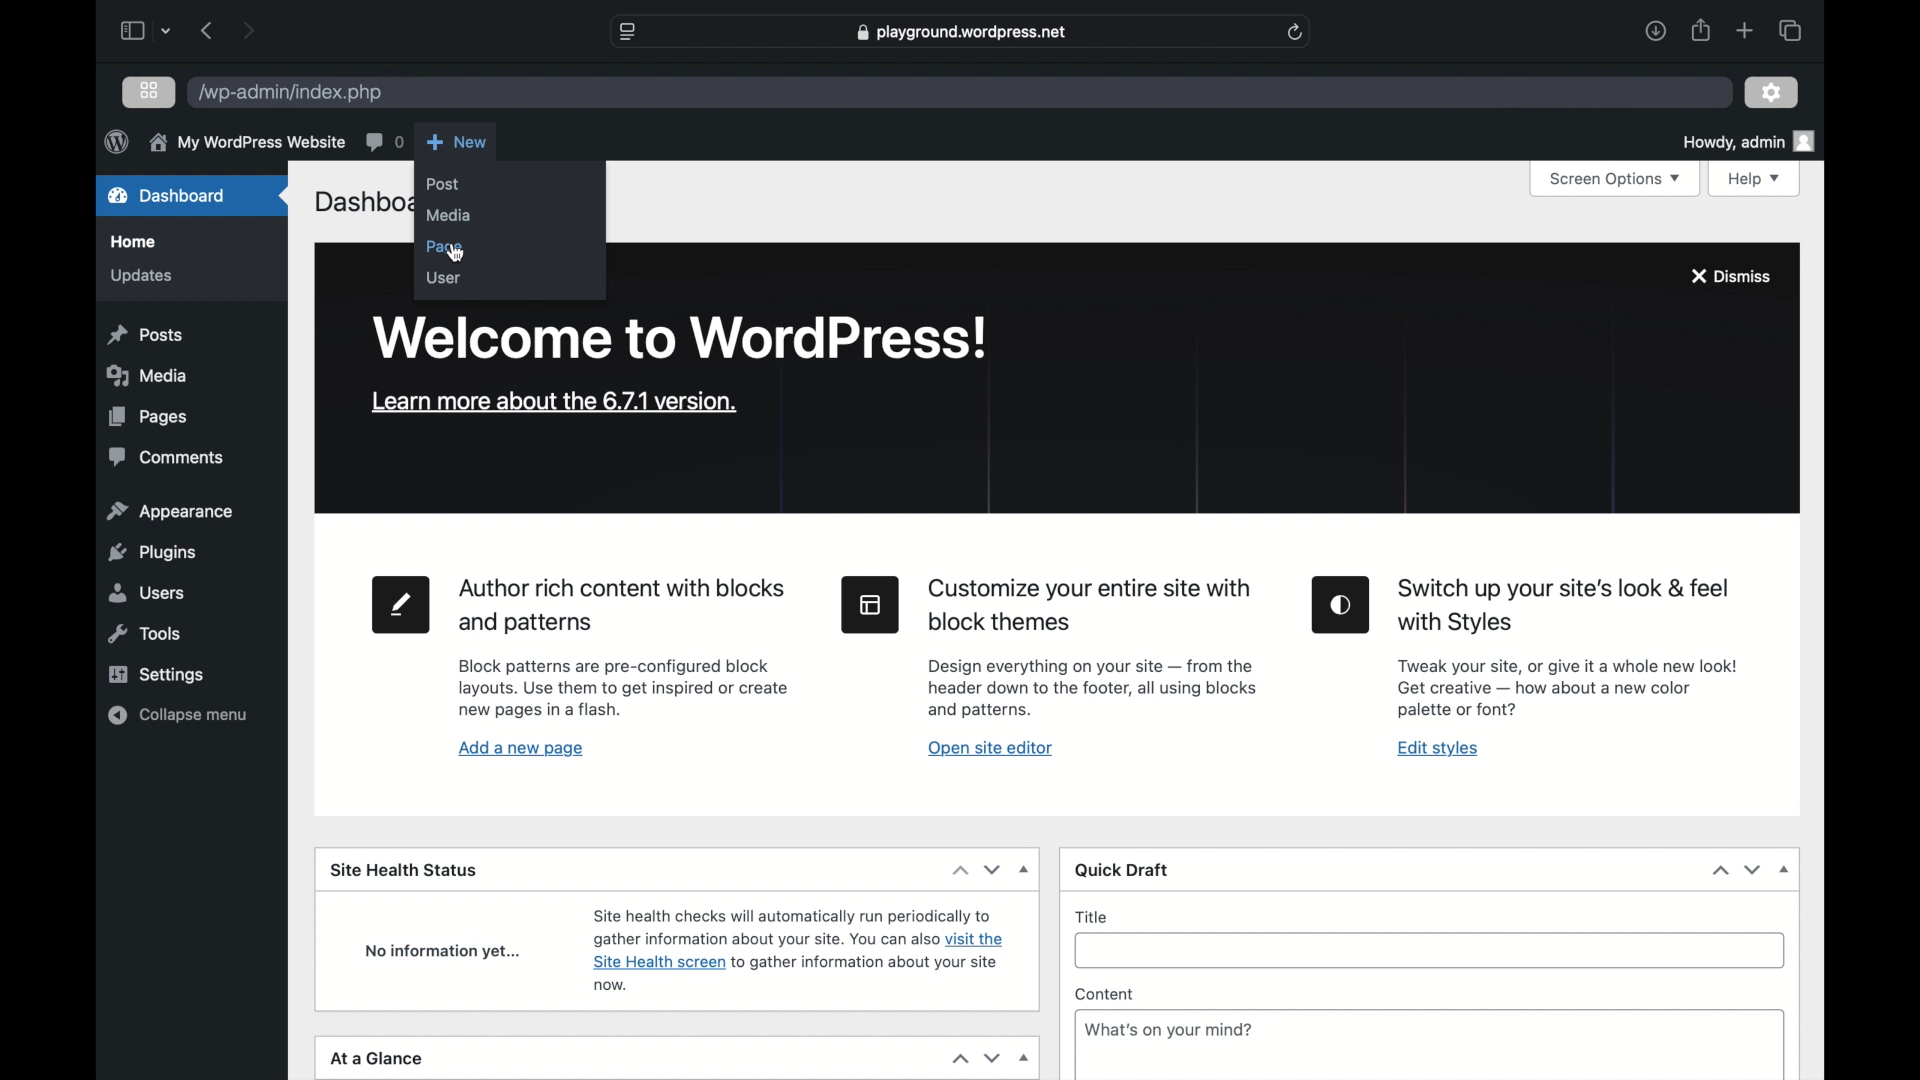 The height and width of the screenshot is (1080, 1920). I want to click on page, so click(444, 247).